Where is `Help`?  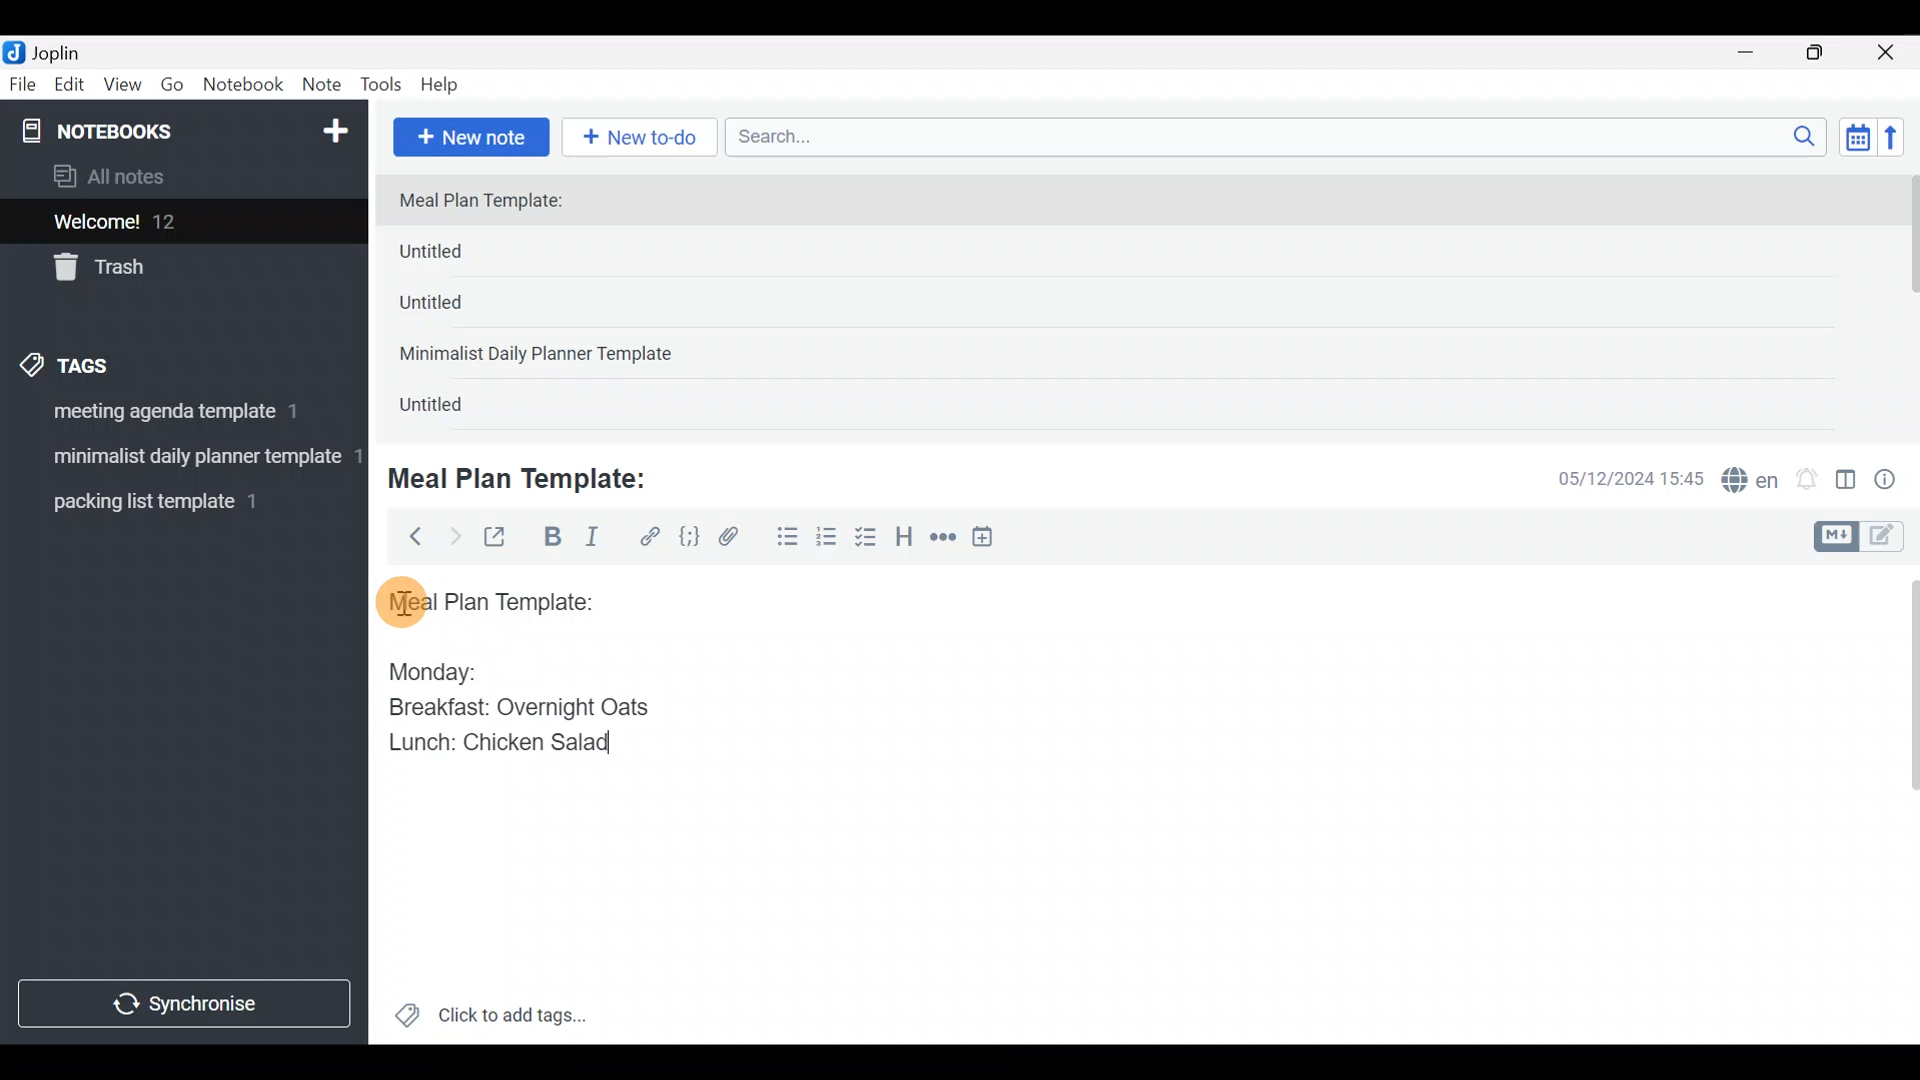 Help is located at coordinates (447, 81).